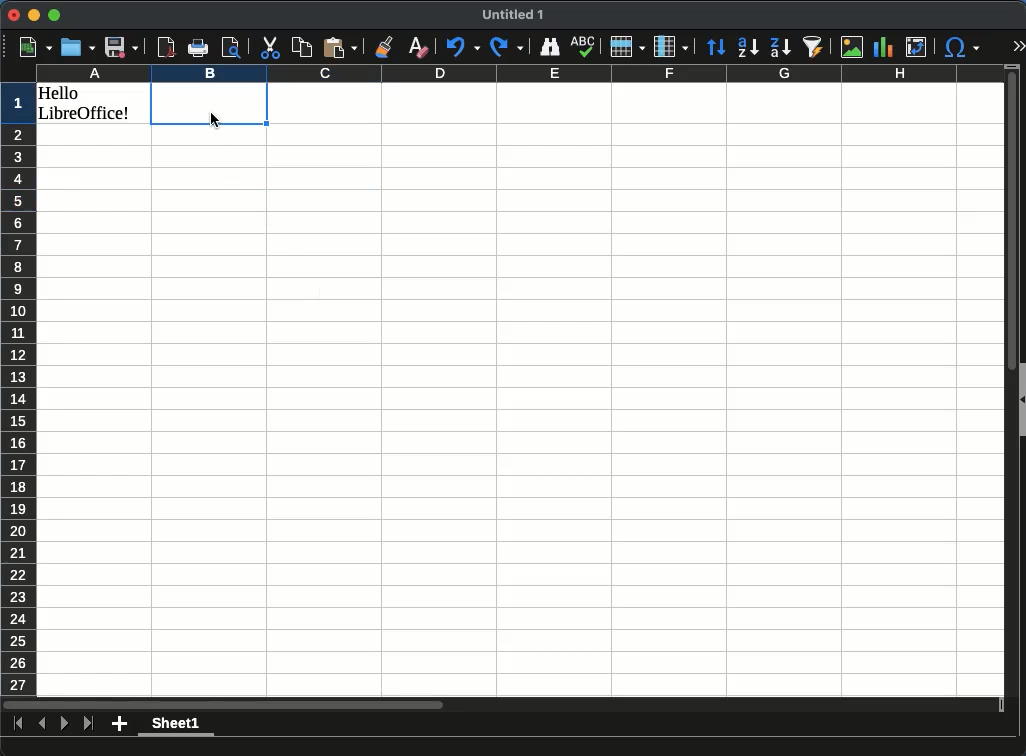 This screenshot has width=1026, height=756. What do you see at coordinates (31, 45) in the screenshot?
I see `new` at bounding box center [31, 45].